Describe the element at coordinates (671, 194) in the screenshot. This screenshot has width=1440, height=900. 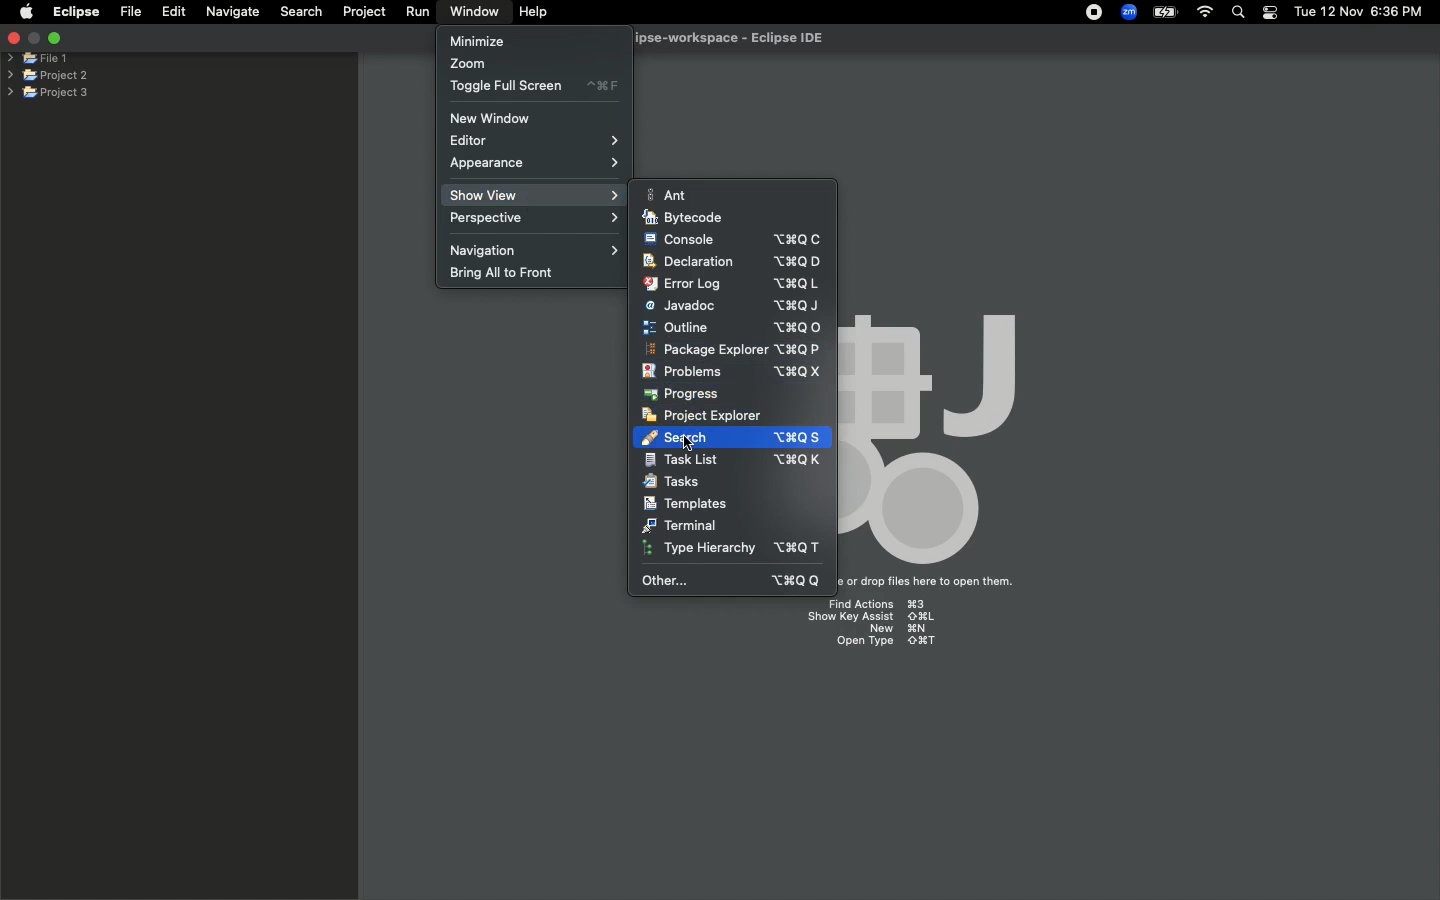
I see `Ant` at that location.